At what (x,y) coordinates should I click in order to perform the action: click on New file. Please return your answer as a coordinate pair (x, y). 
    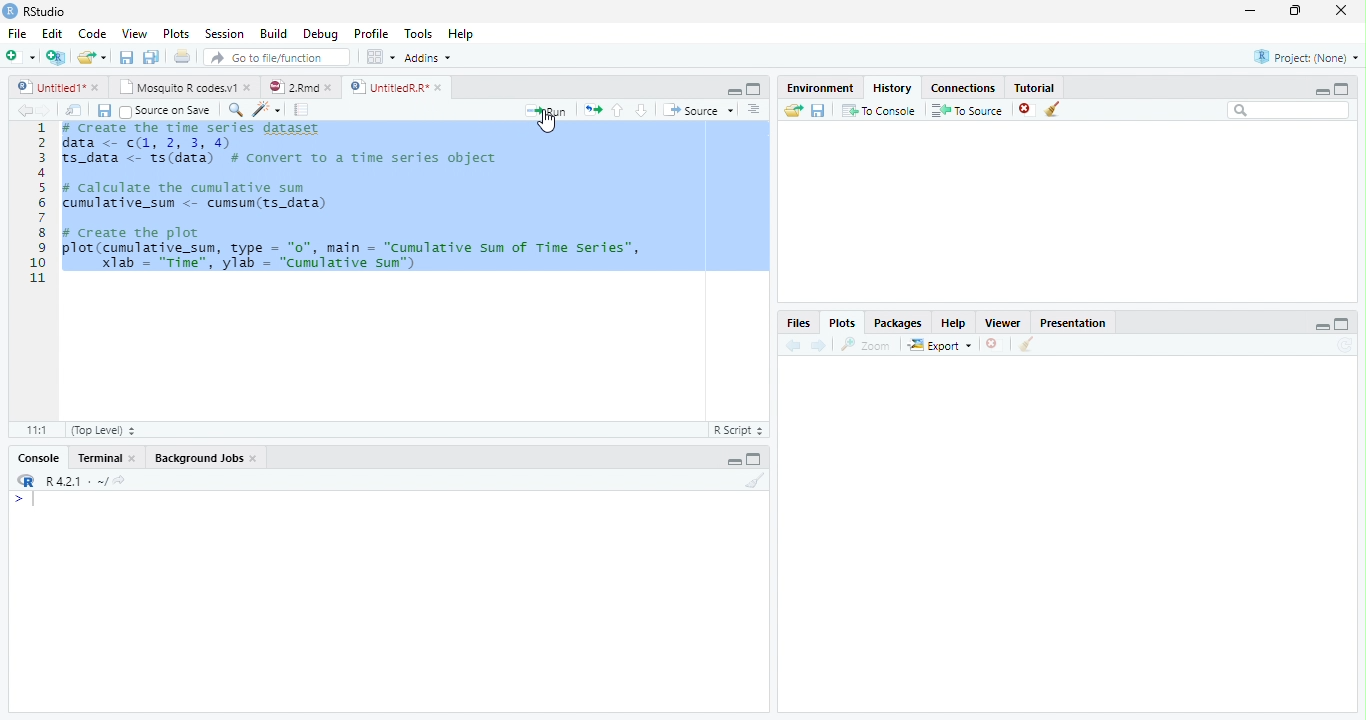
    Looking at the image, I should click on (20, 56).